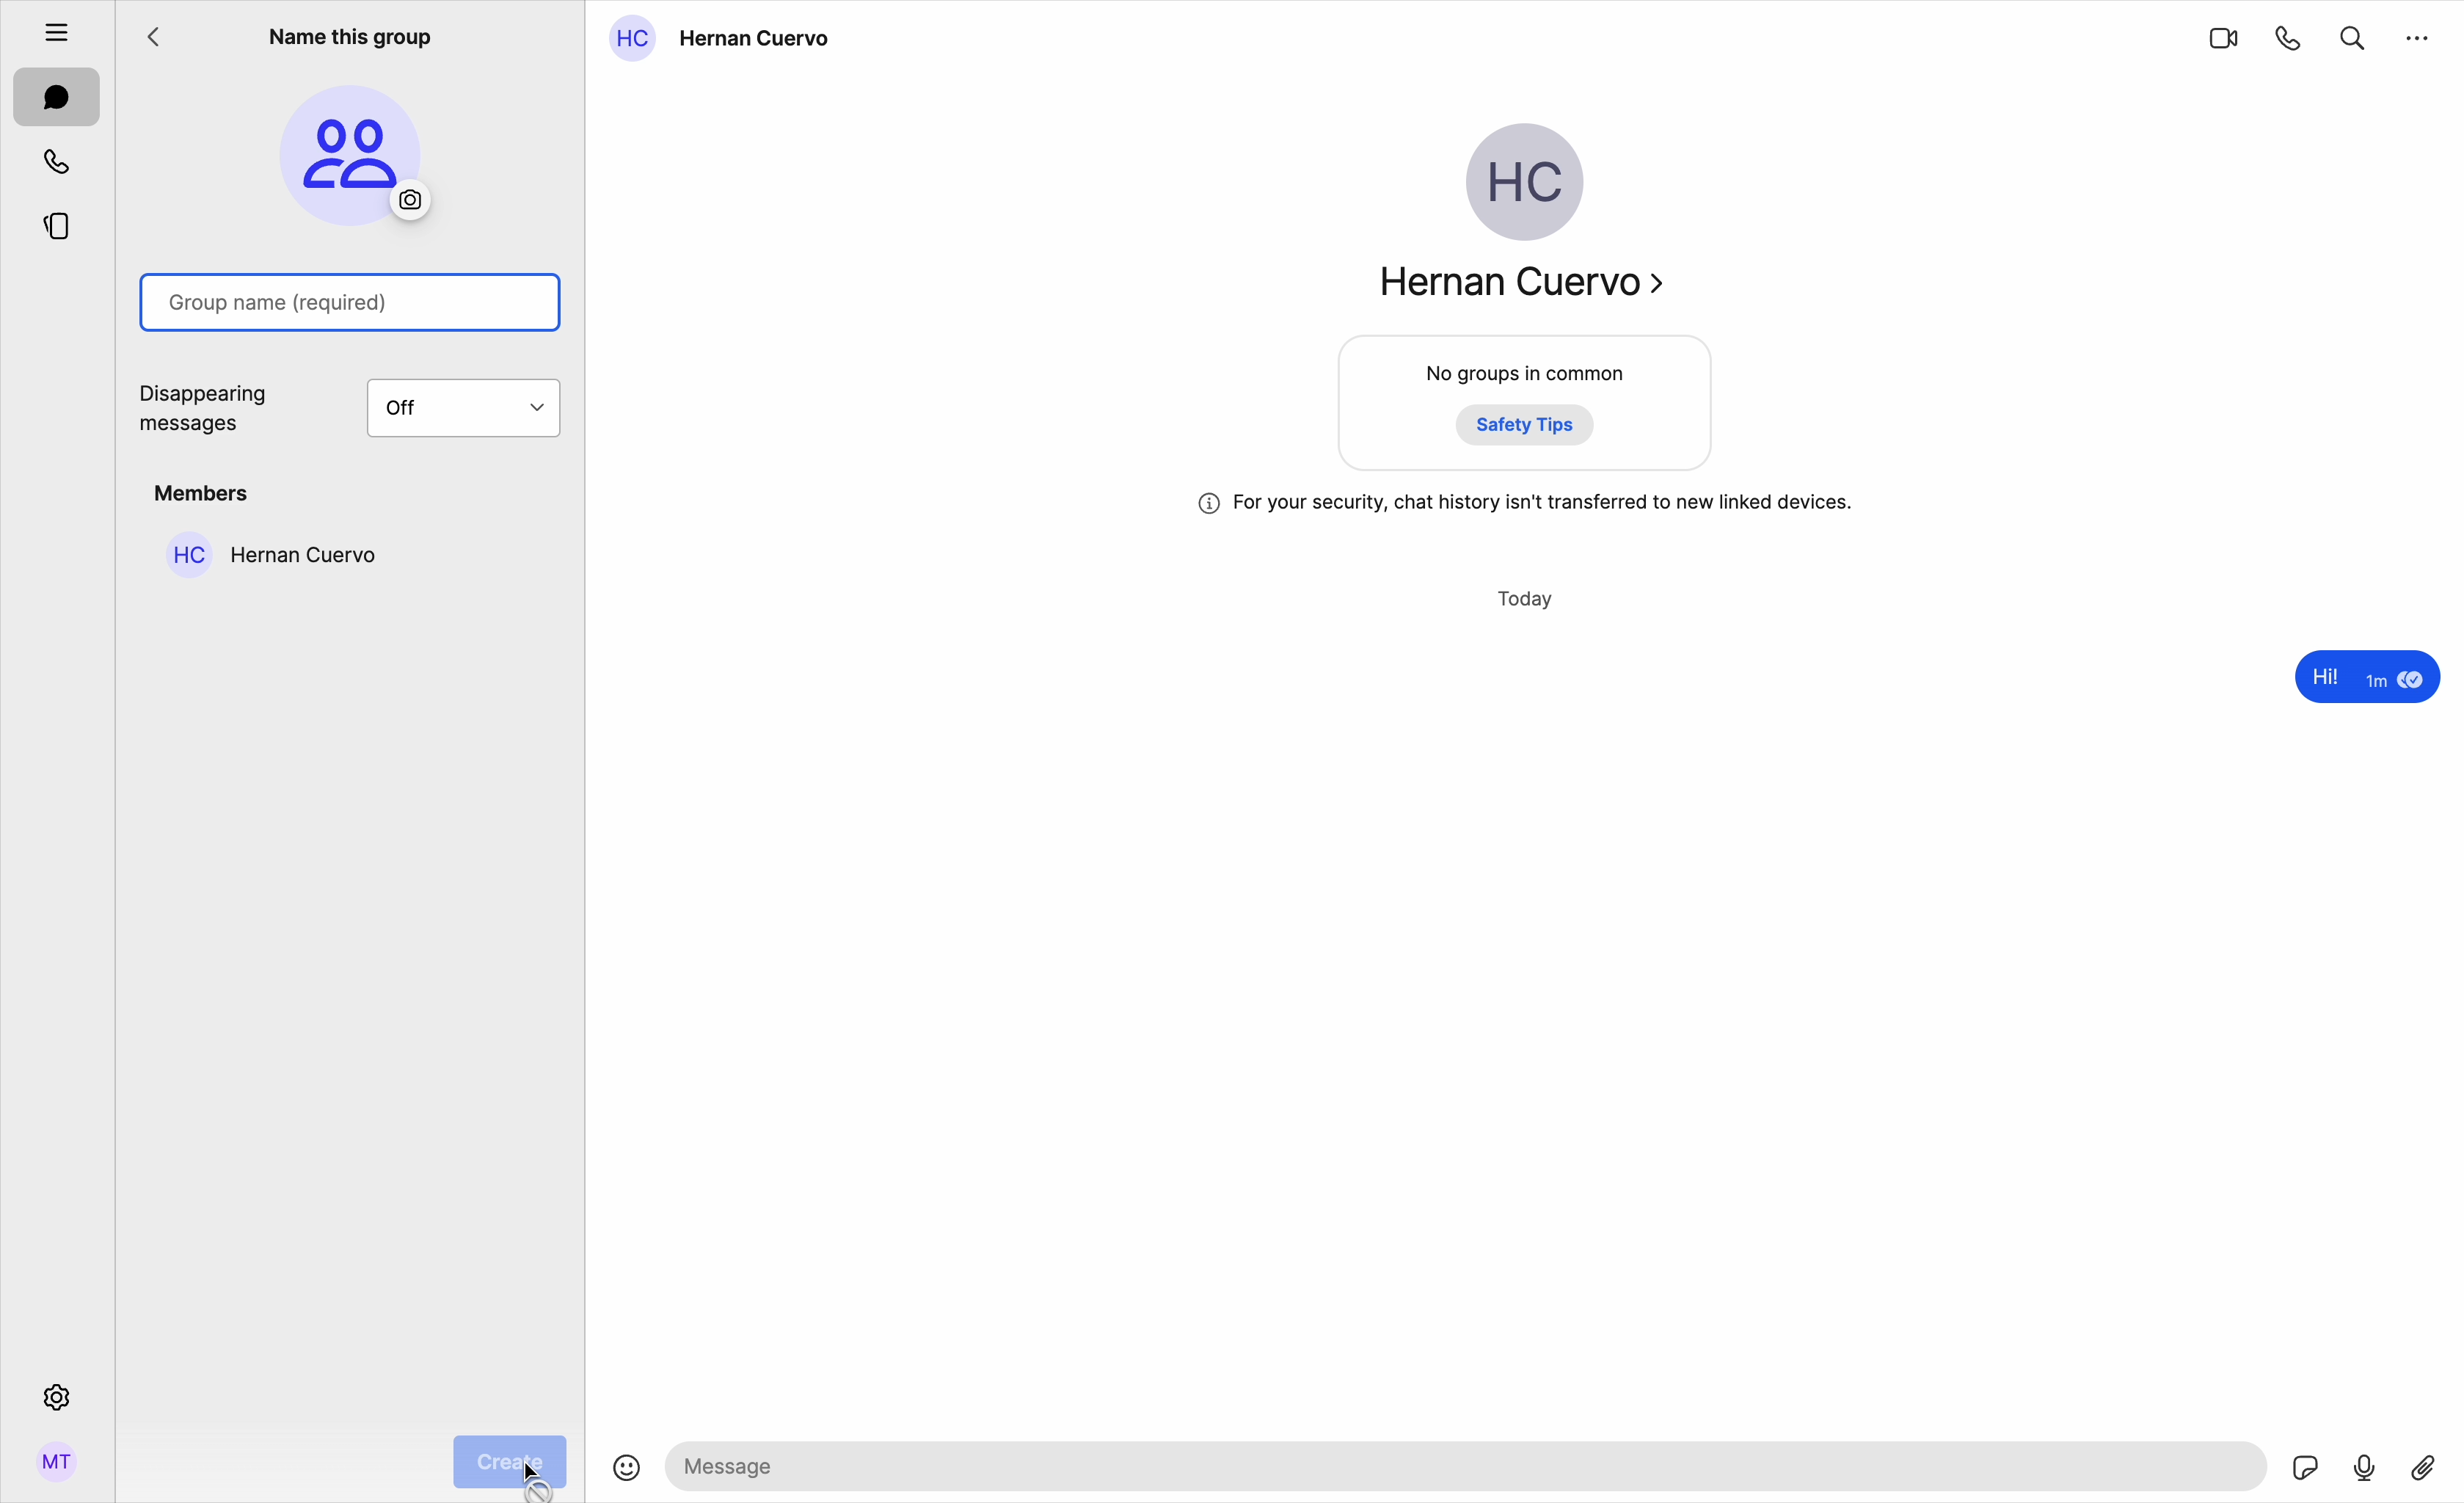  I want to click on today, so click(1528, 600).